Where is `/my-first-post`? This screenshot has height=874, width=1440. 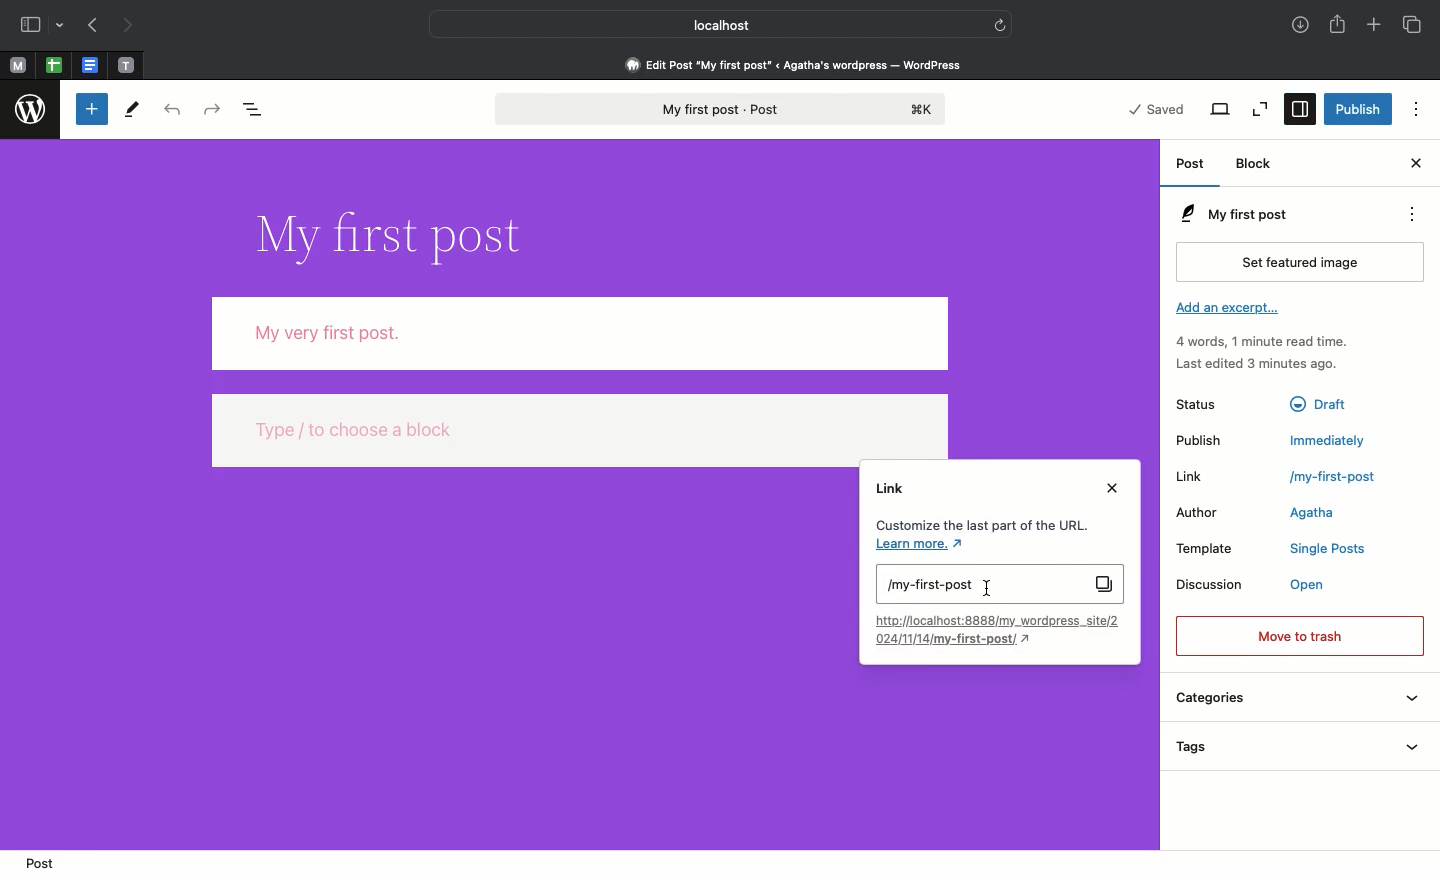
/my-first-post is located at coordinates (1330, 478).